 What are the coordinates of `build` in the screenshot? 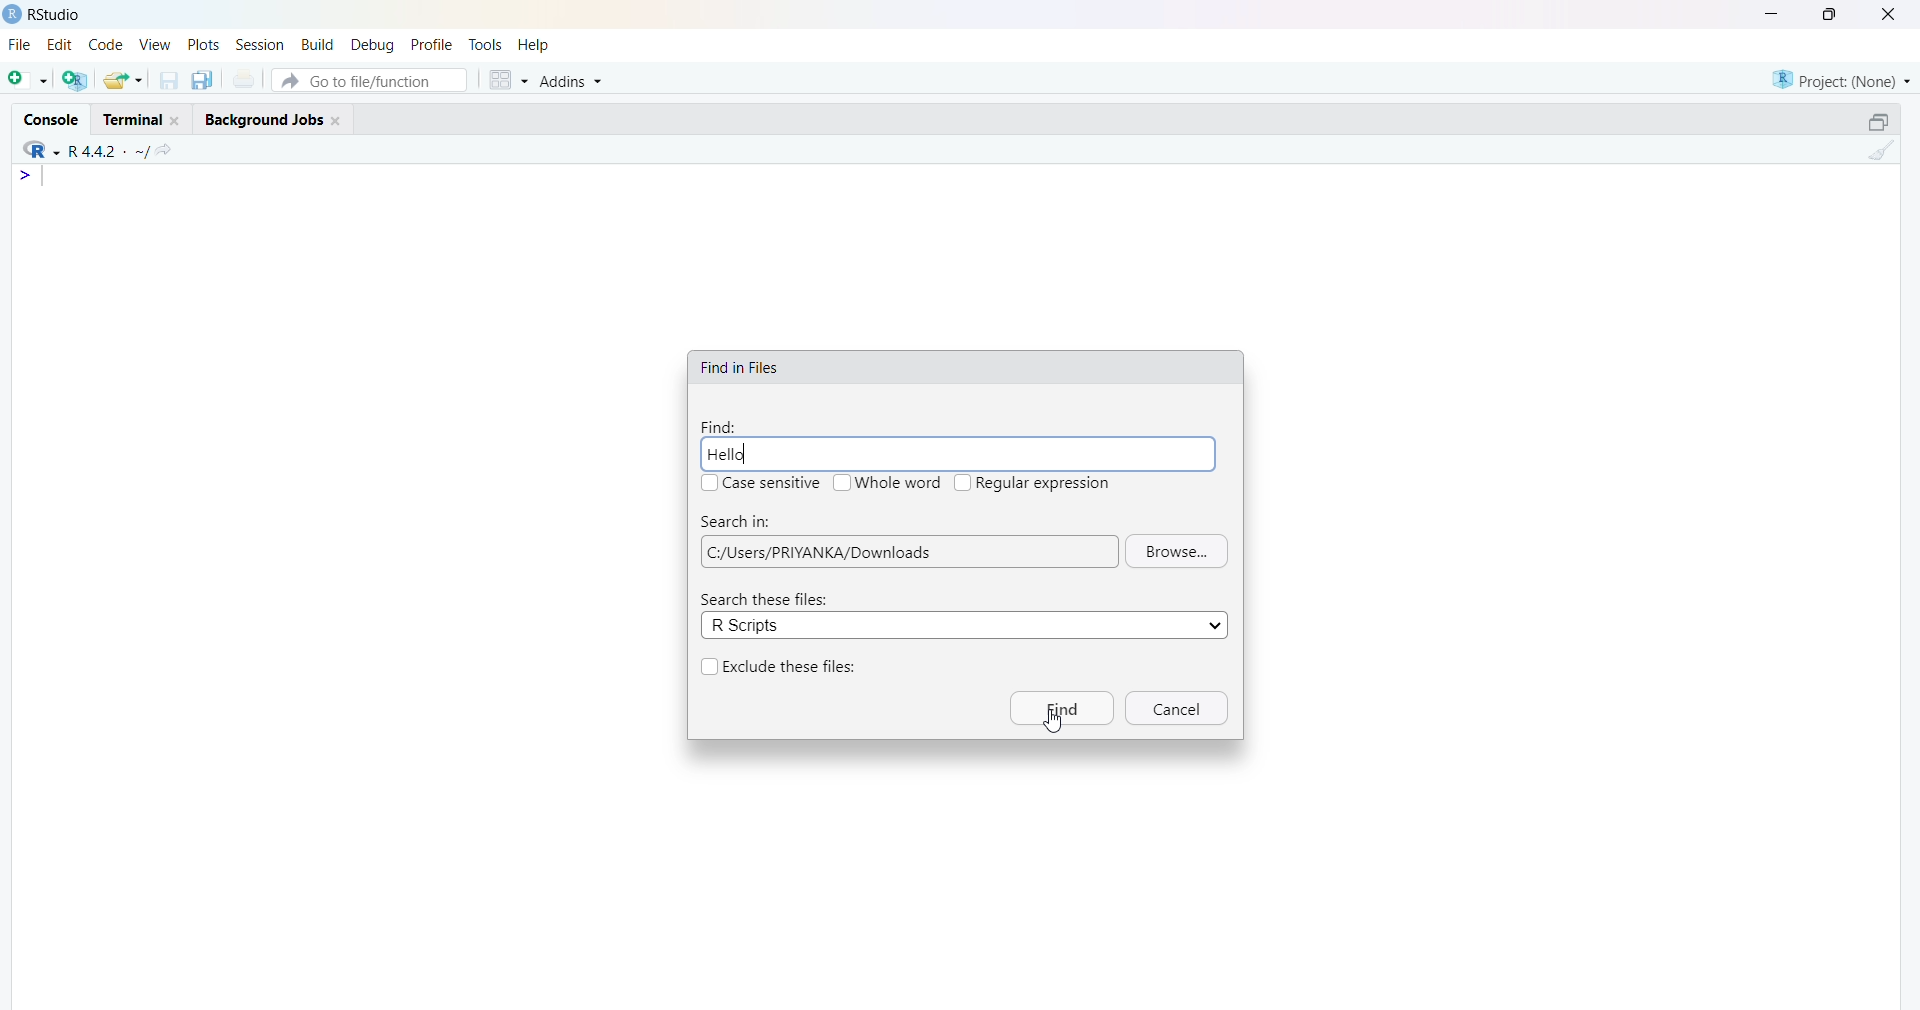 It's located at (320, 45).